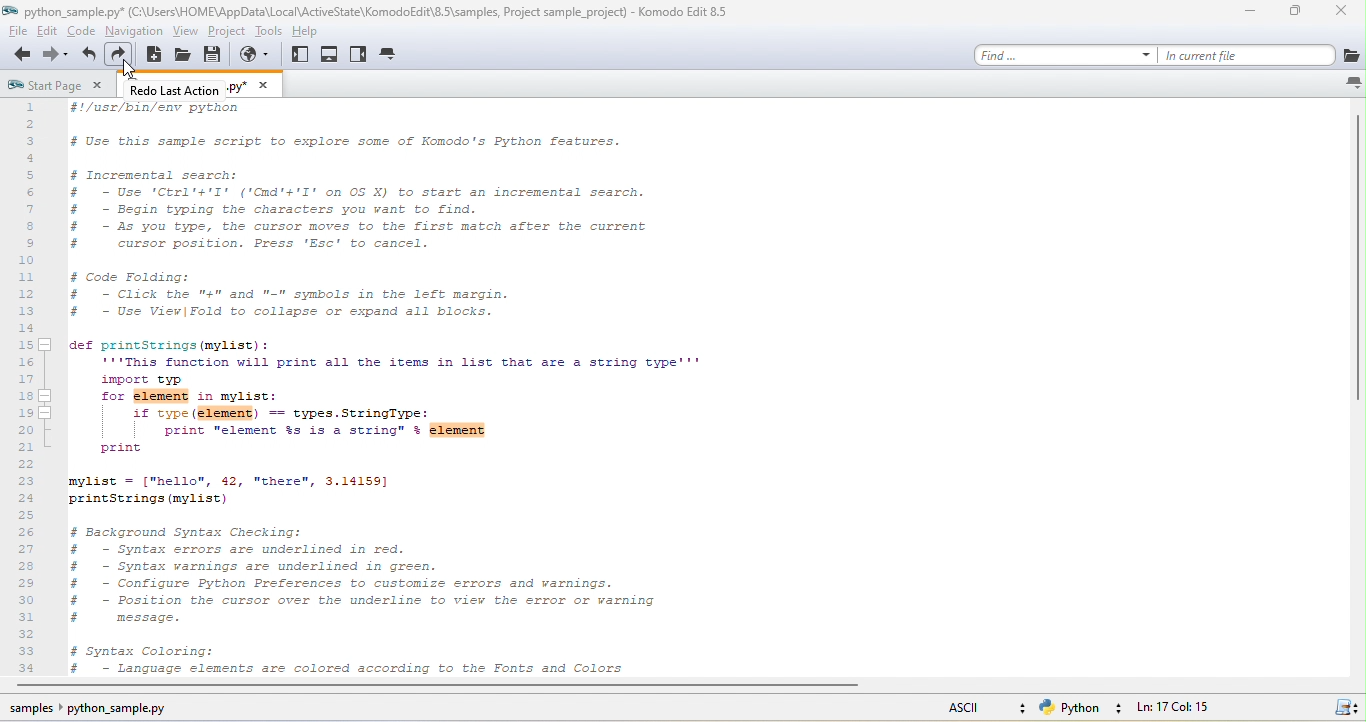 The image size is (1366, 722). What do you see at coordinates (134, 31) in the screenshot?
I see `navigation` at bounding box center [134, 31].